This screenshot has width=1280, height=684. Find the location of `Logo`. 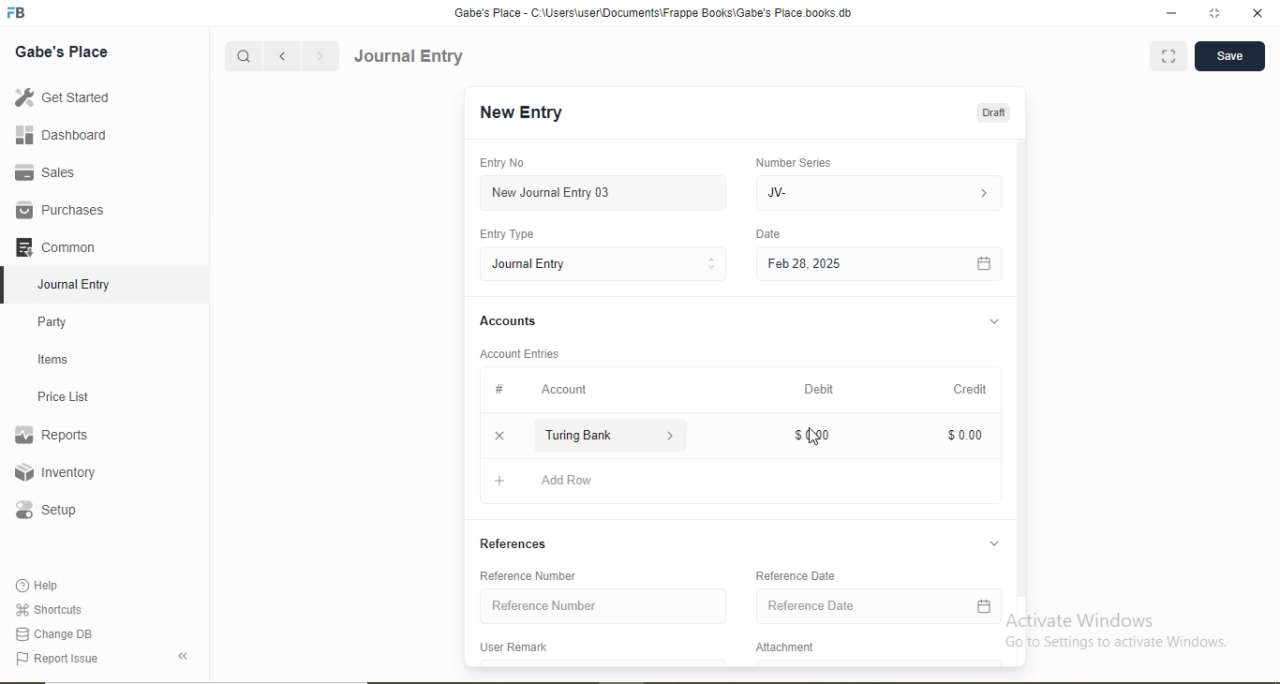

Logo is located at coordinates (17, 13).